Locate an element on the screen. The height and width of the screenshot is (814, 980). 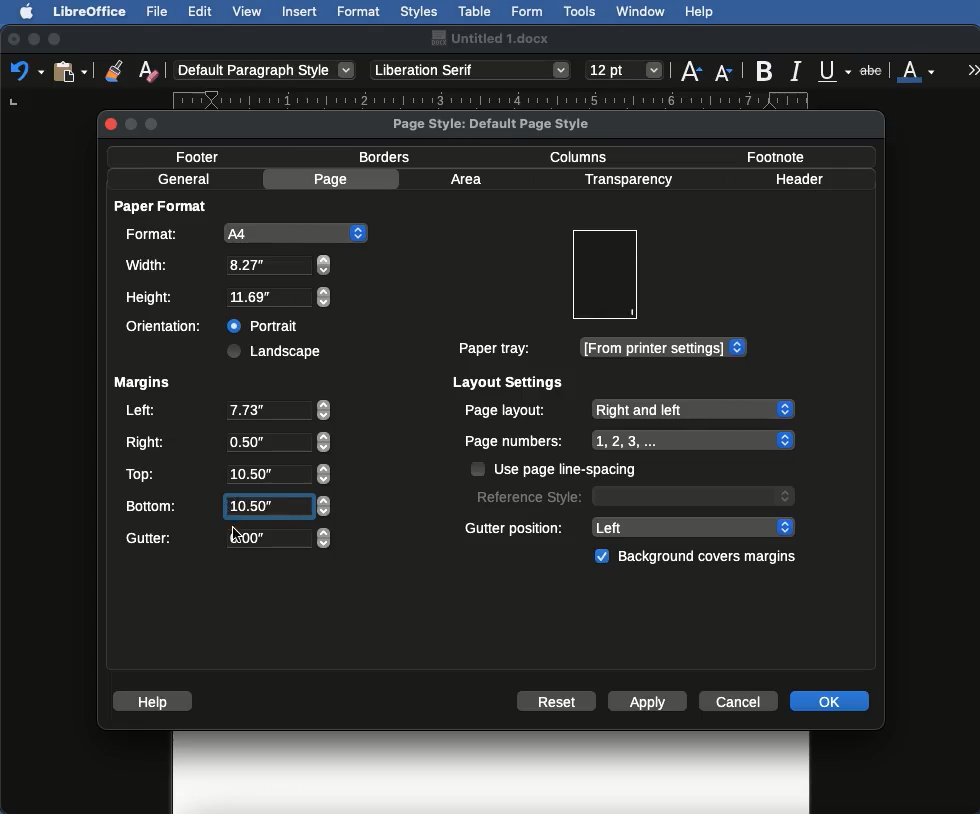
View is located at coordinates (248, 11).